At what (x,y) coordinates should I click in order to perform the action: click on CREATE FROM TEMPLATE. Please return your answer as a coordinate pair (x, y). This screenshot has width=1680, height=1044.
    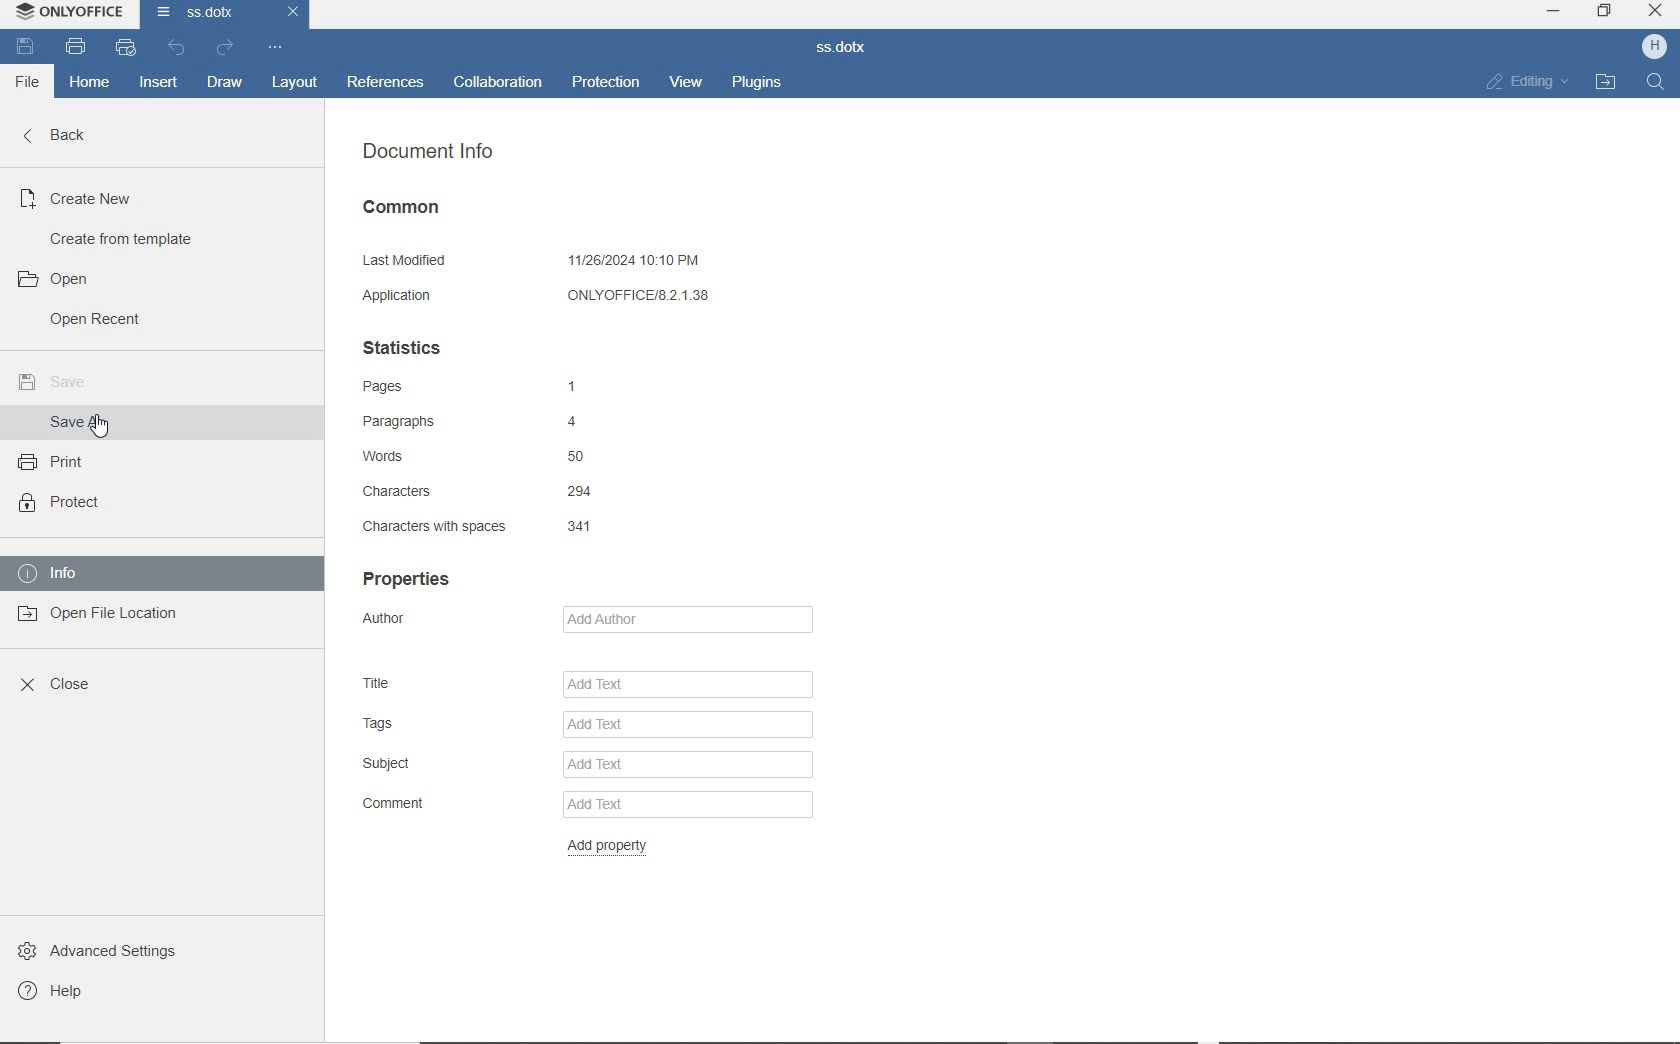
    Looking at the image, I should click on (125, 241).